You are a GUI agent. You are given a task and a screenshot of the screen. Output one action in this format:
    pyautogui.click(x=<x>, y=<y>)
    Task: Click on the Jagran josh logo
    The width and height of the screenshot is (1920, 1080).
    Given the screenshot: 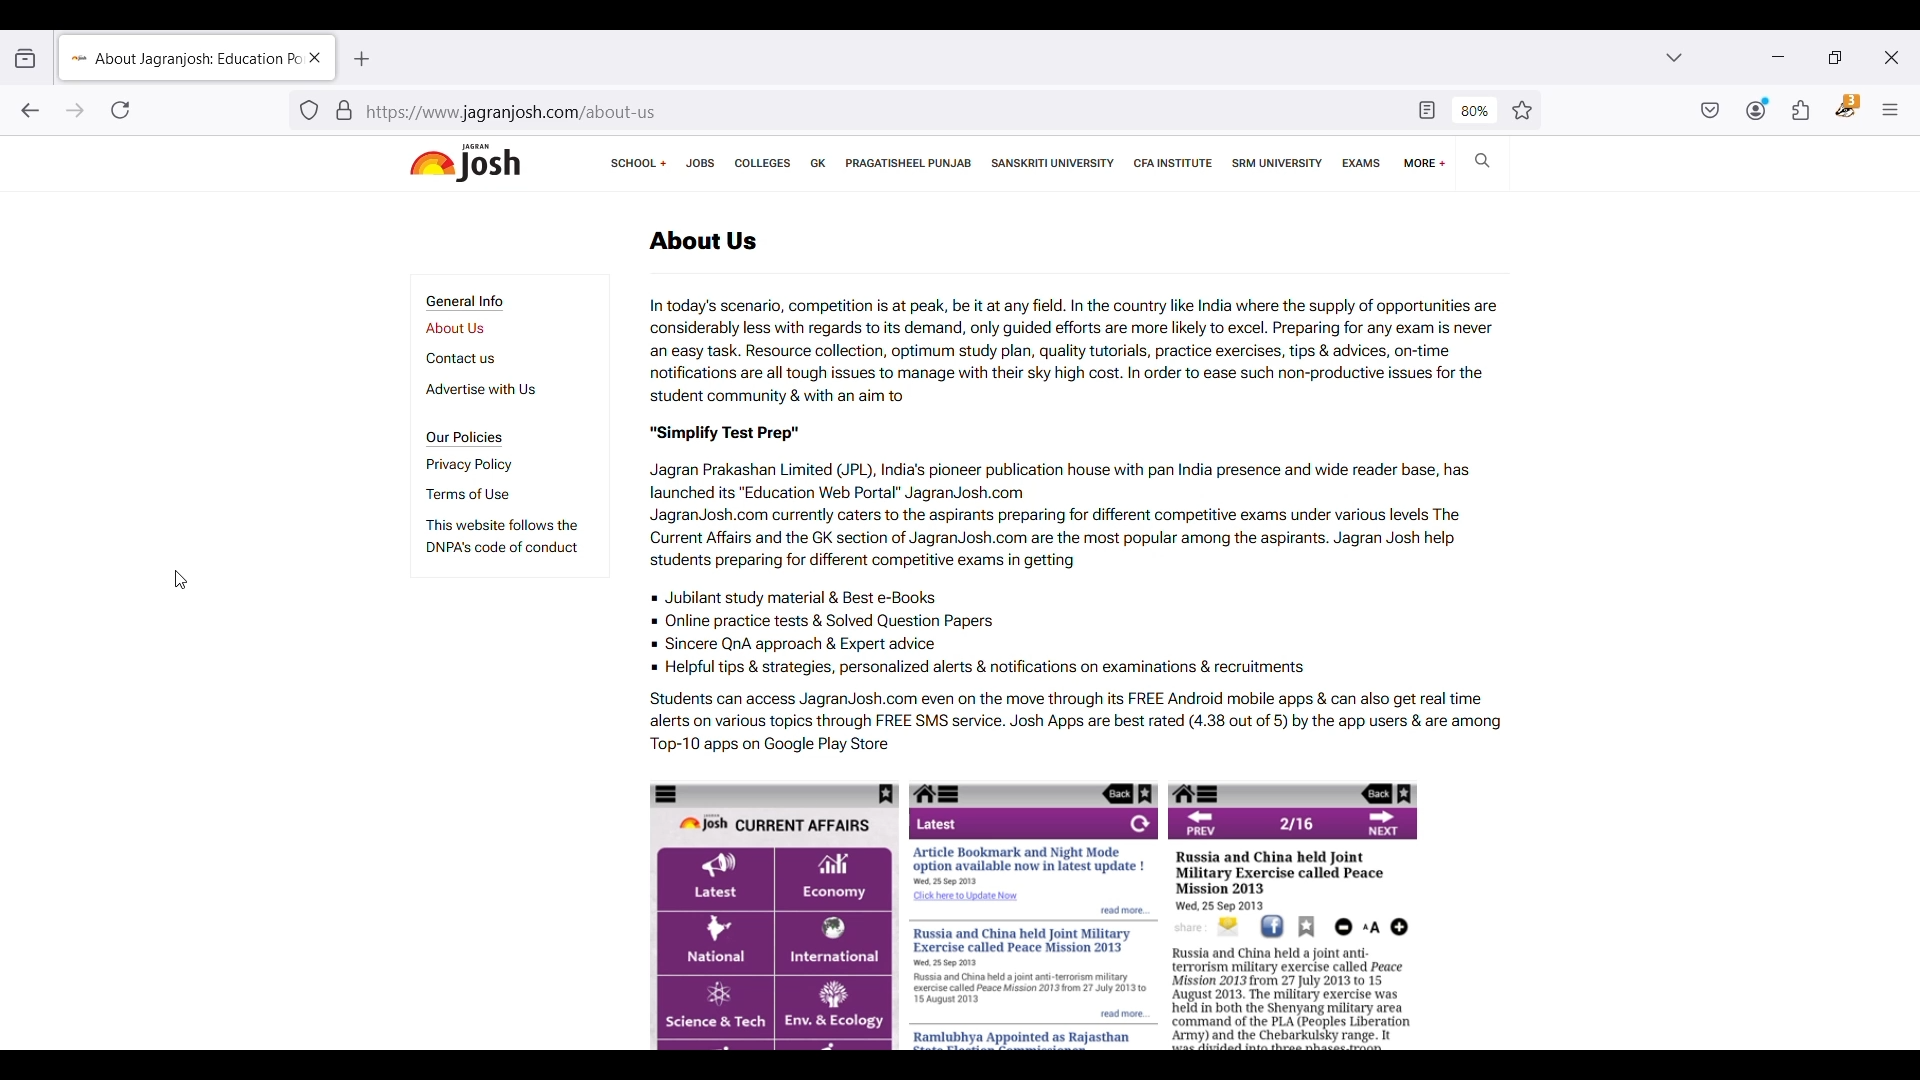 What is the action you would take?
    pyautogui.click(x=466, y=163)
    